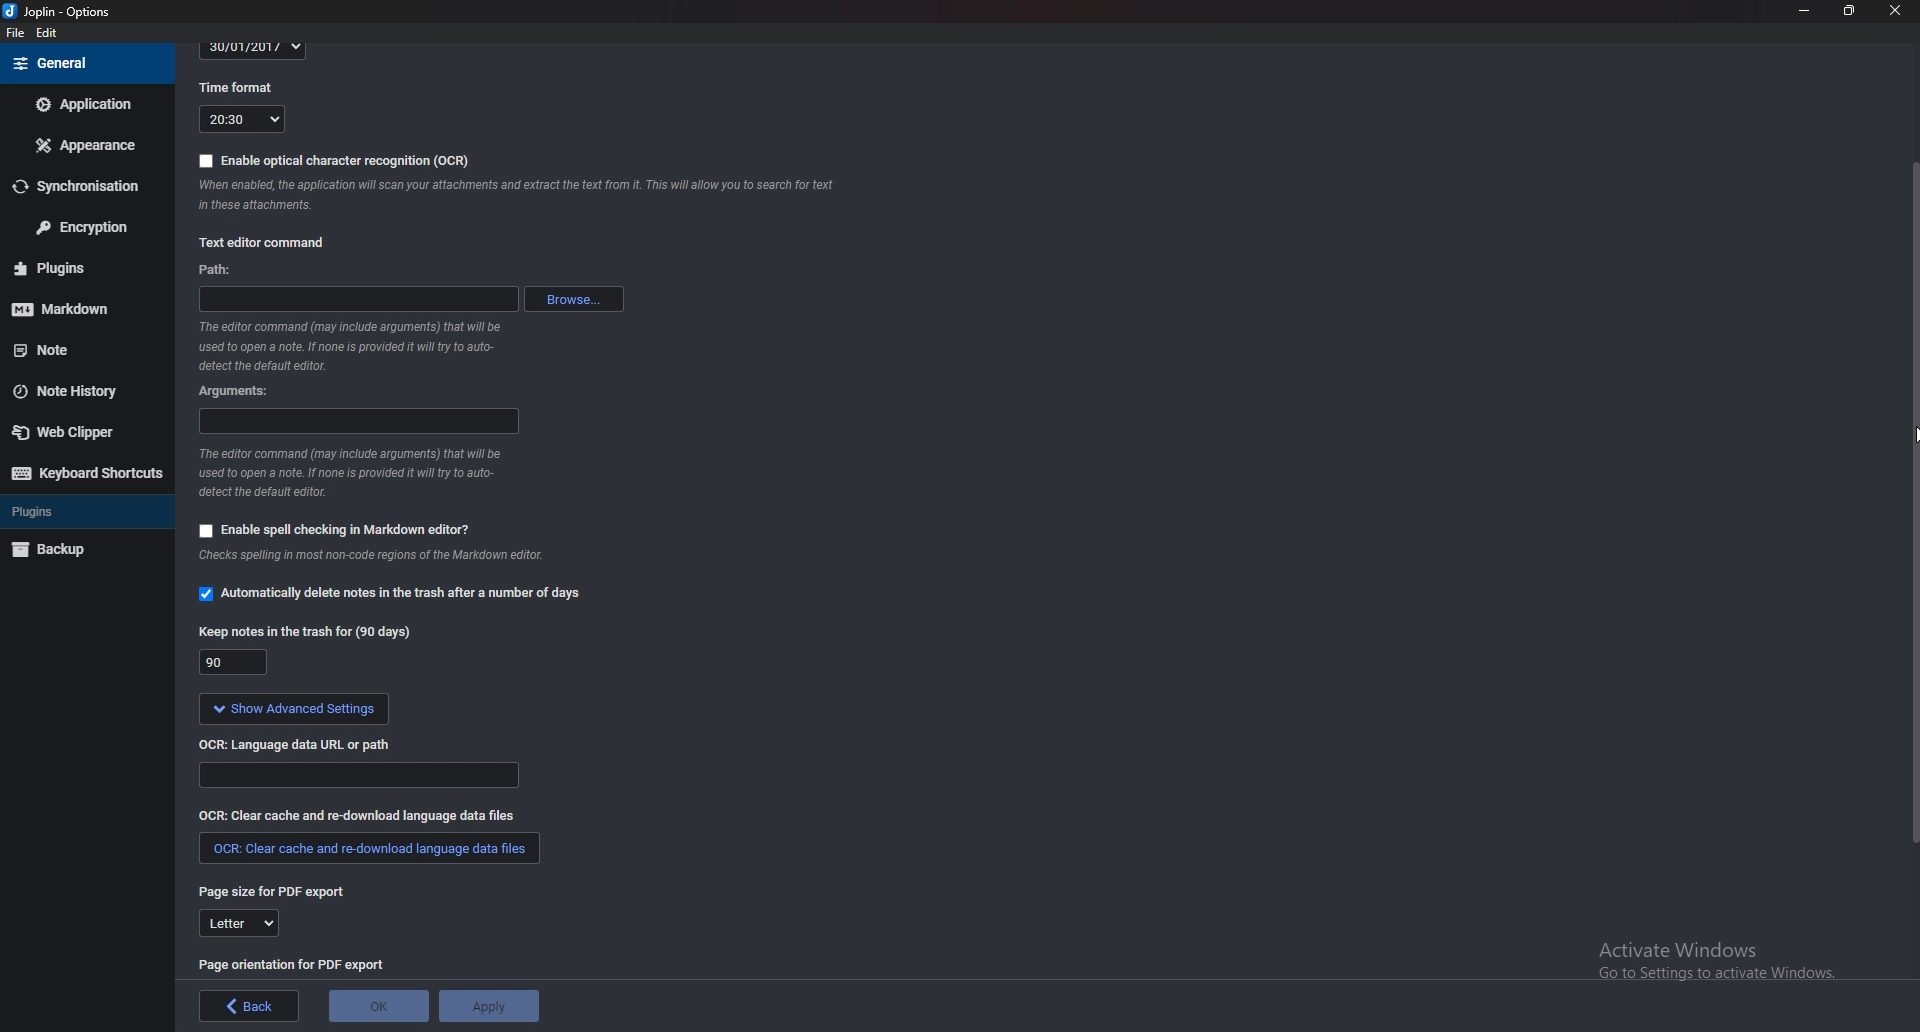 The image size is (1920, 1032). What do you see at coordinates (77, 267) in the screenshot?
I see `Plugins` at bounding box center [77, 267].